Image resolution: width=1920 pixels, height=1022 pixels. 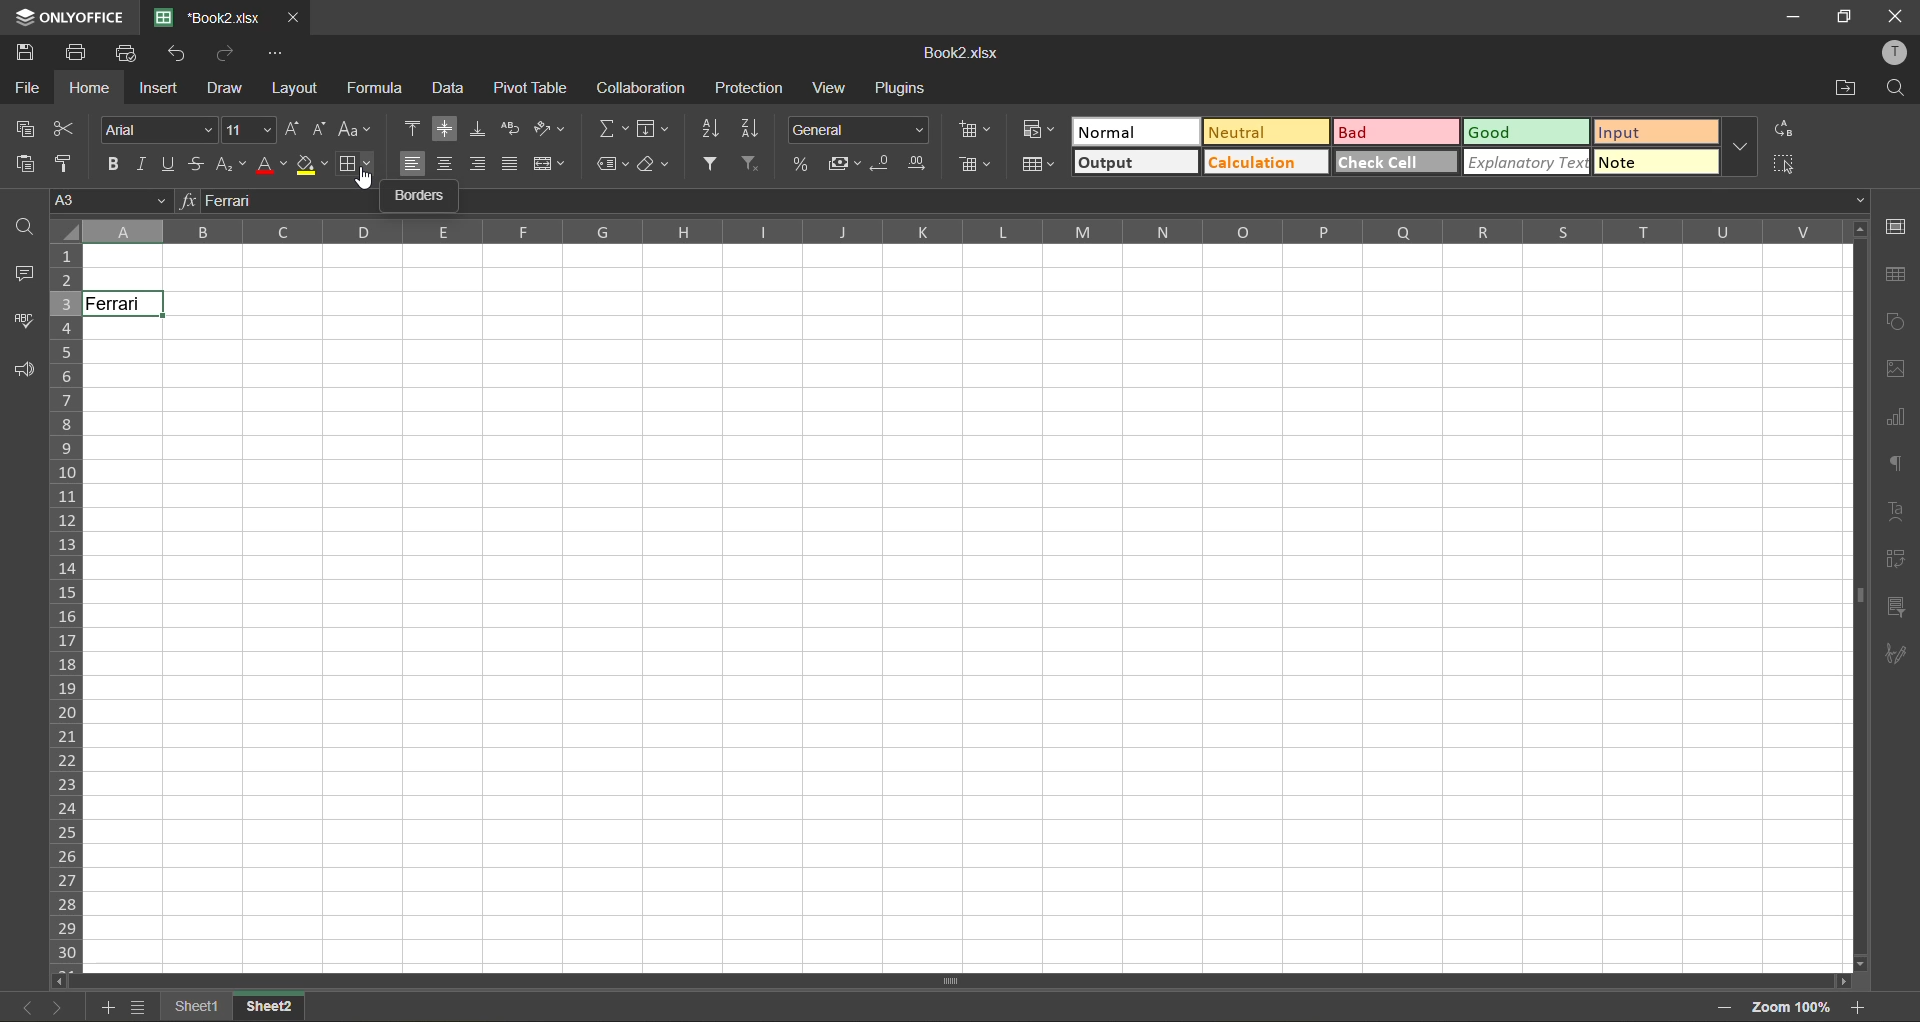 I want to click on file name, so click(x=957, y=53).